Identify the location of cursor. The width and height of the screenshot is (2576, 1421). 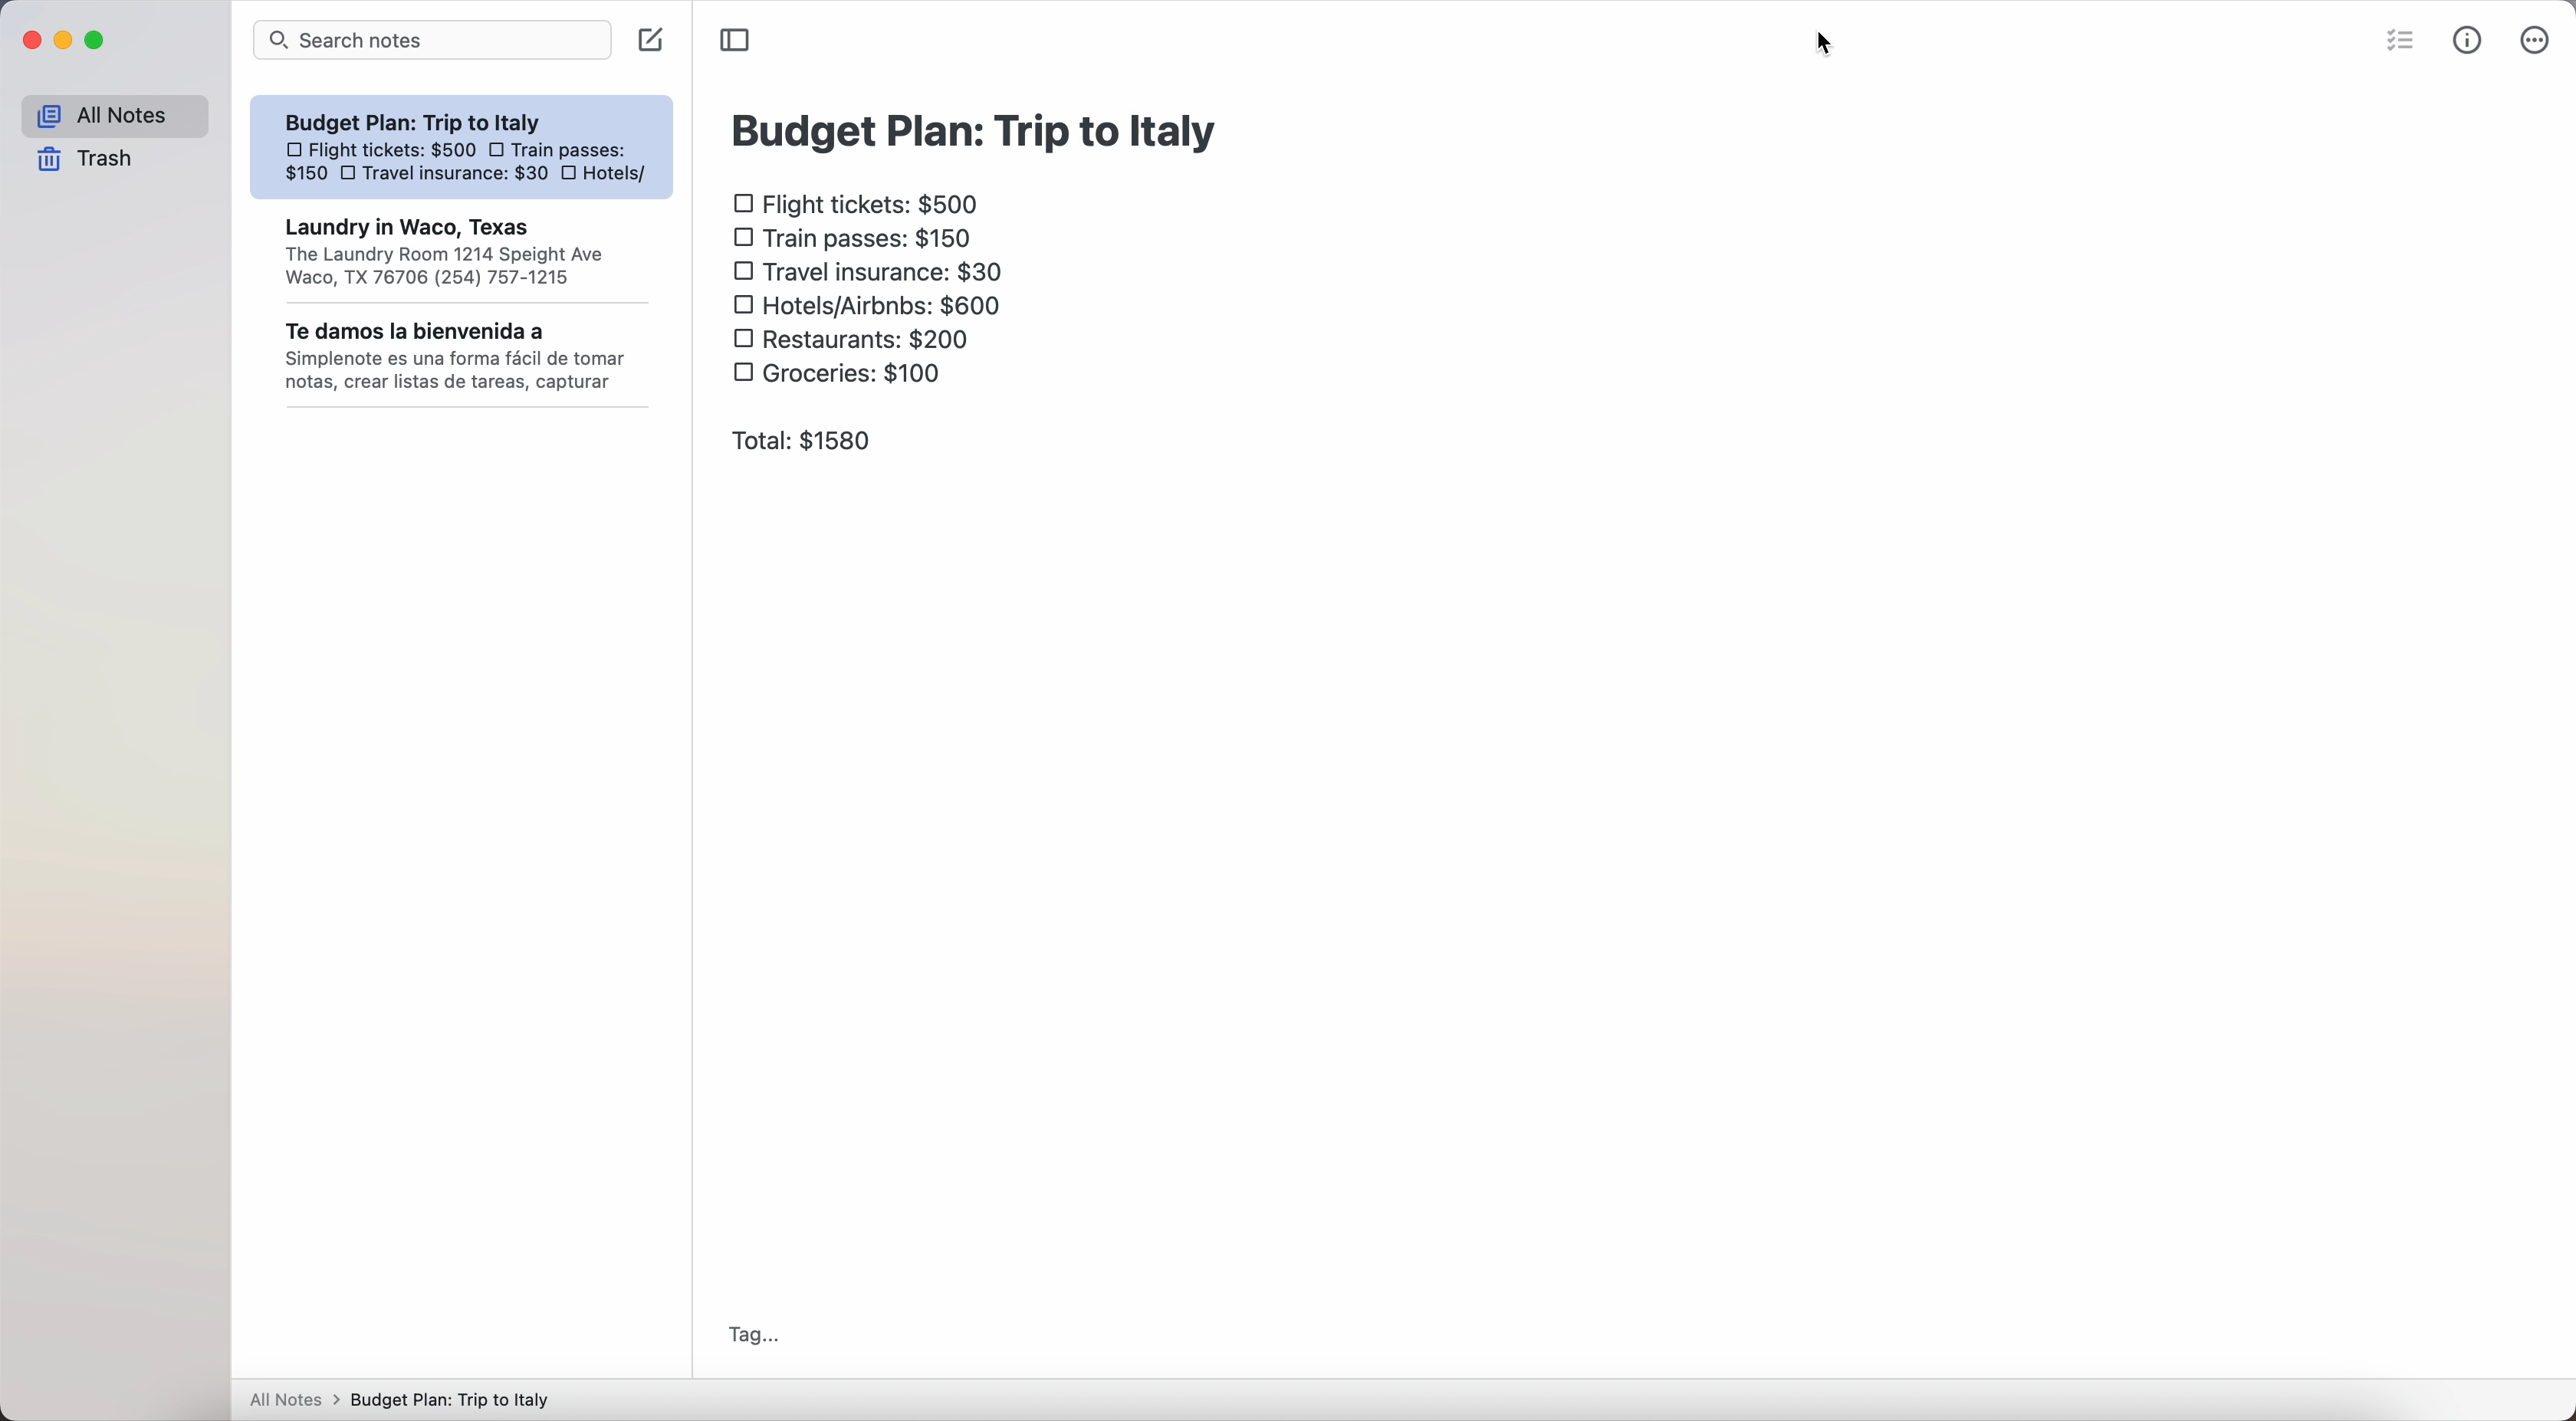
(1828, 44).